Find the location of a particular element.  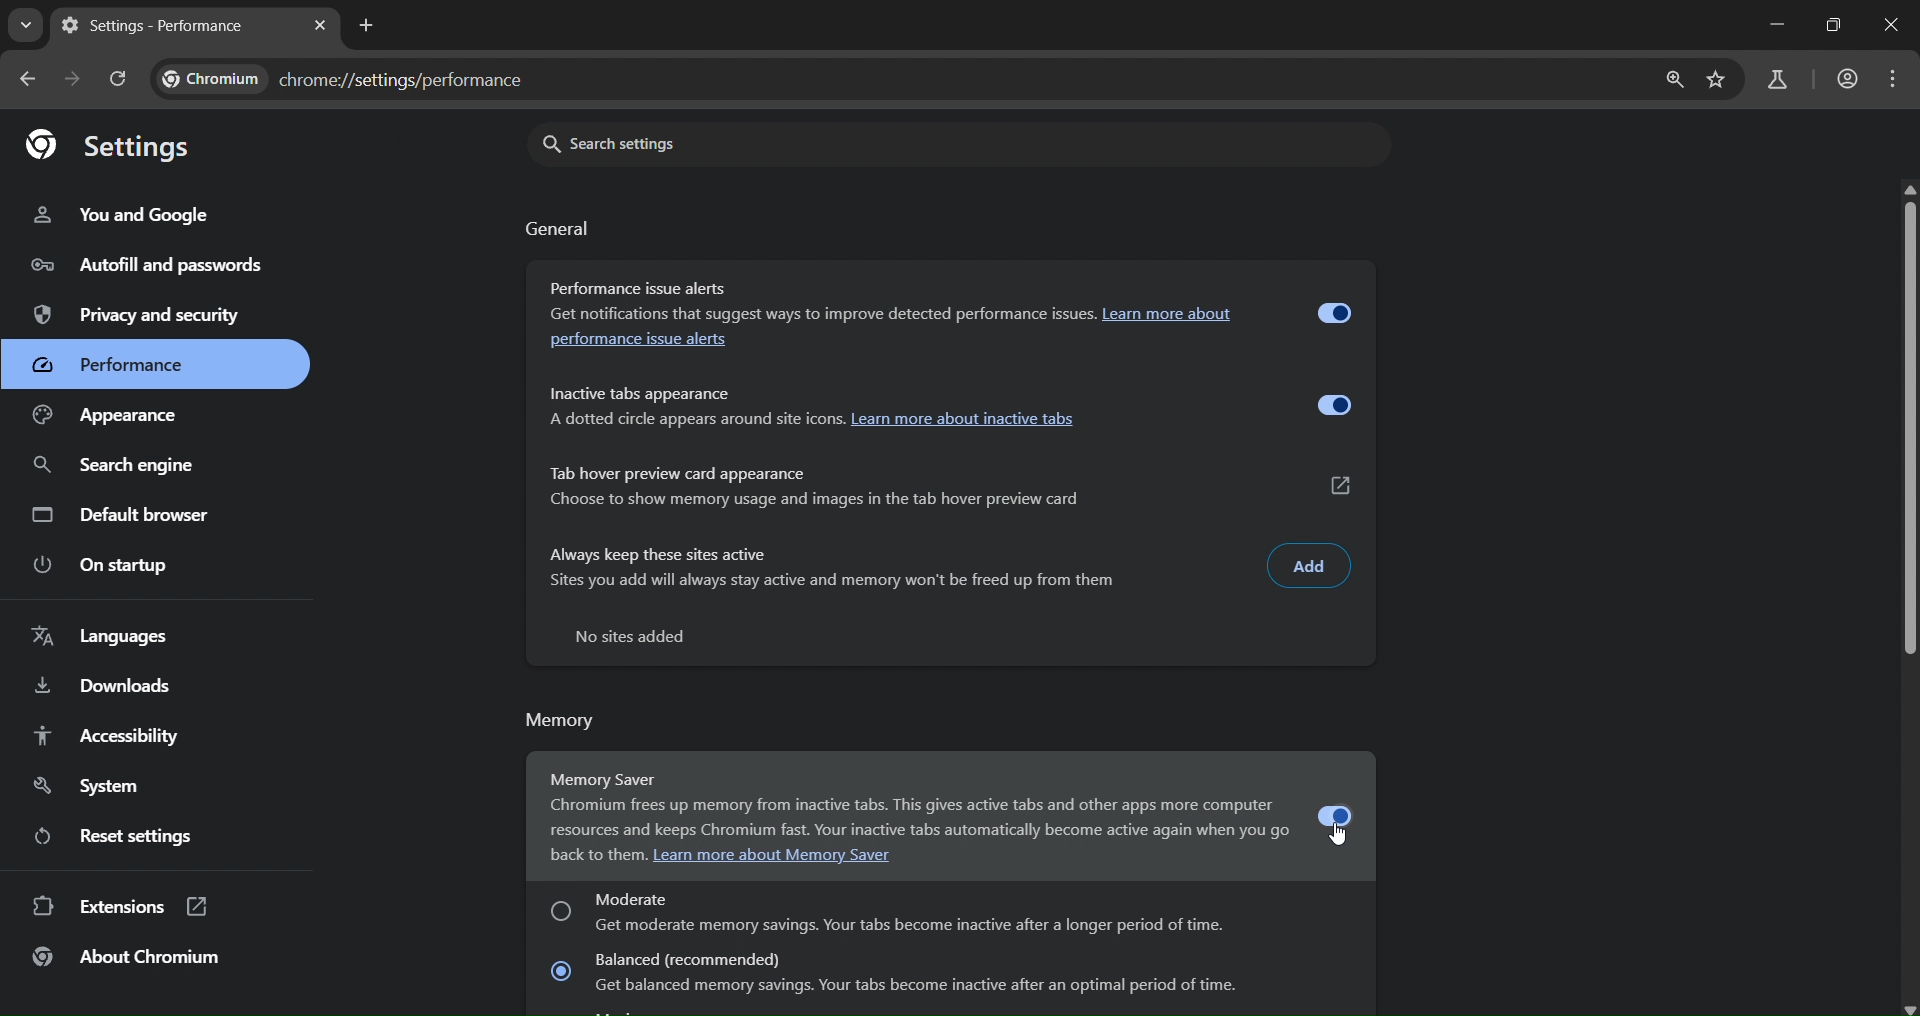

close tab is located at coordinates (322, 28).